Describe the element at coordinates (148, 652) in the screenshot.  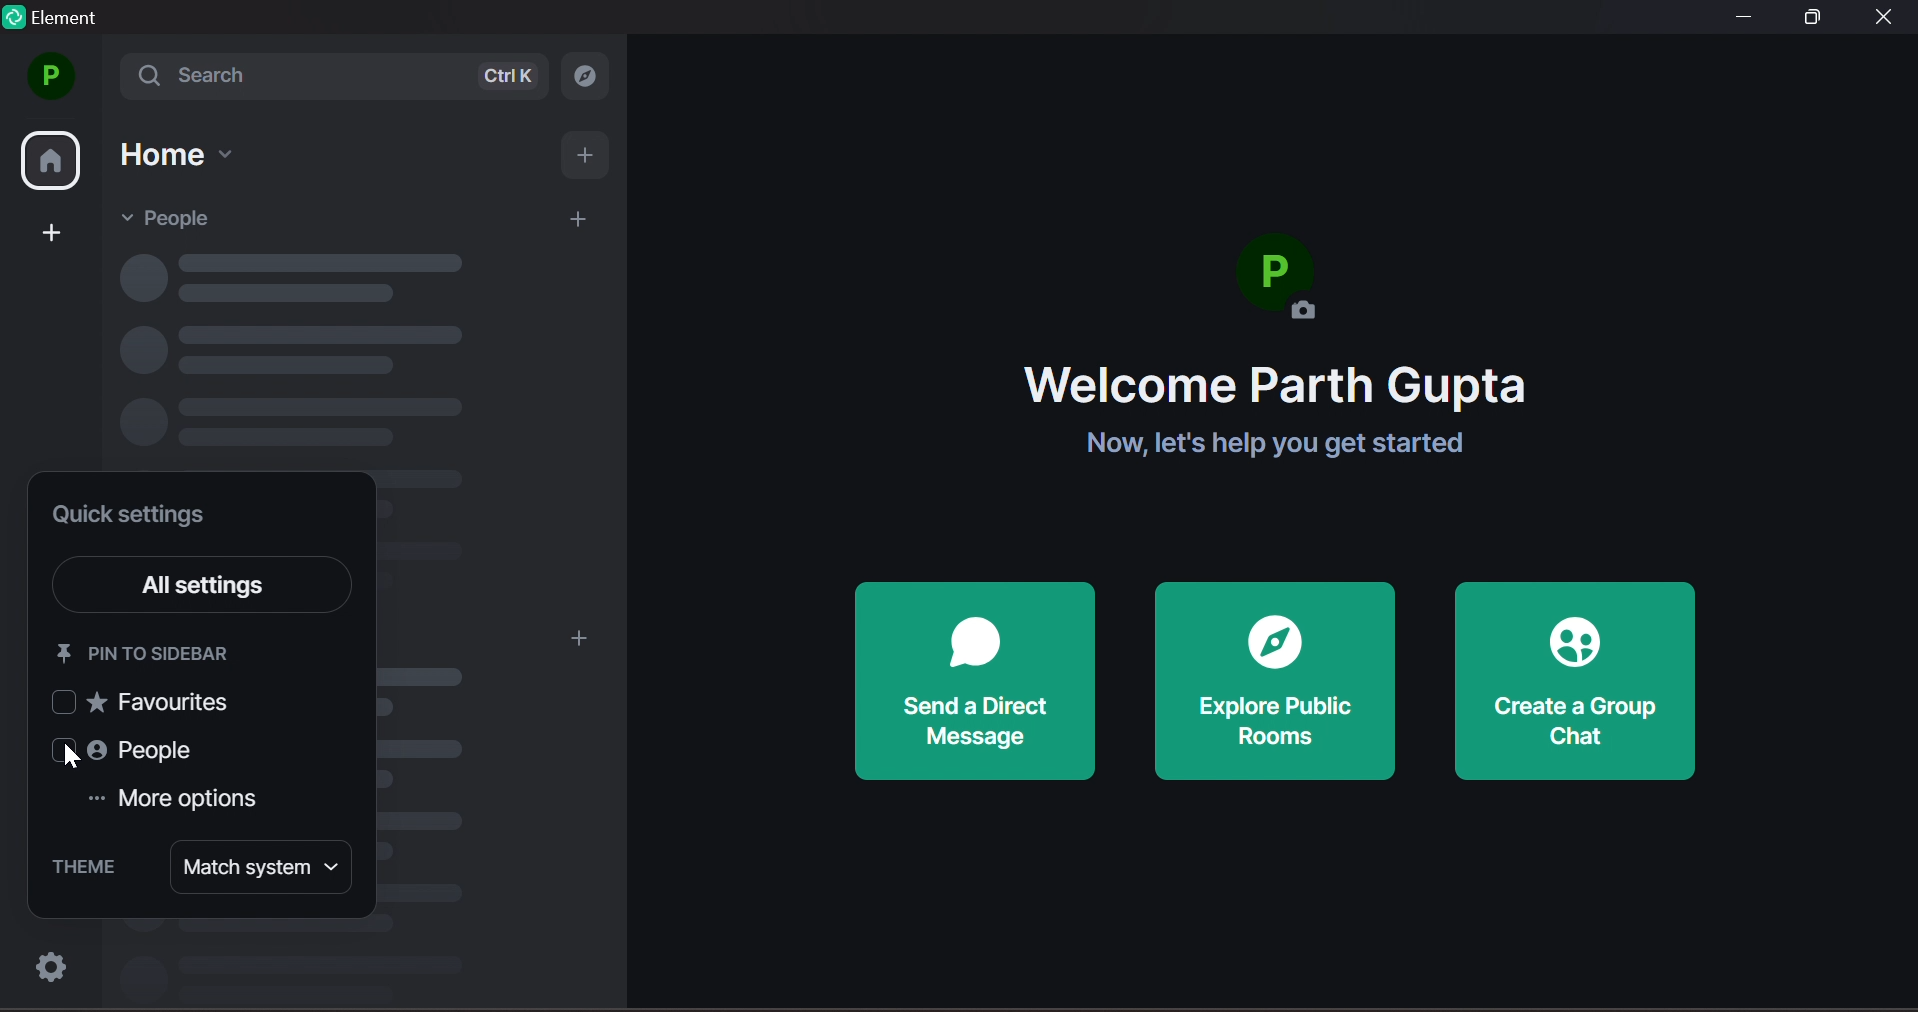
I see `PIN TO SIDEBAR` at that location.